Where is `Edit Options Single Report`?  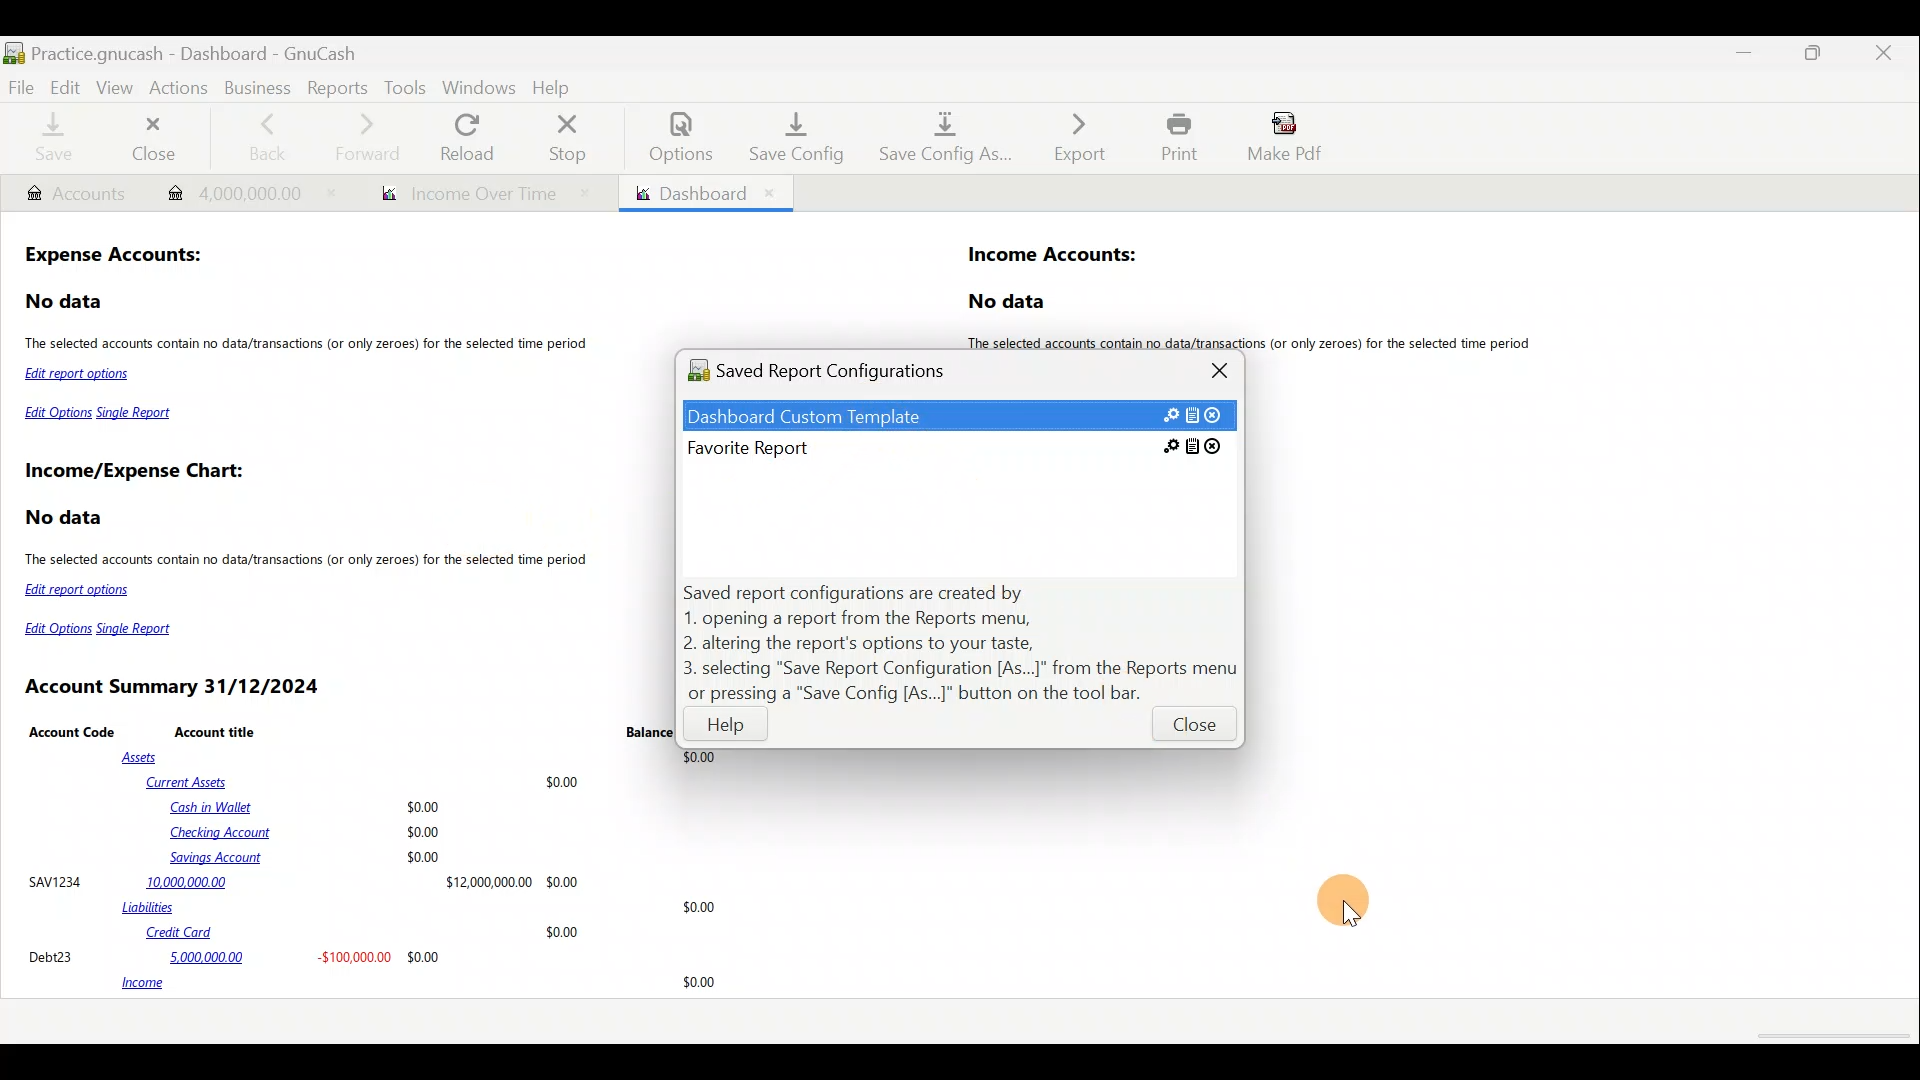 Edit Options Single Report is located at coordinates (100, 417).